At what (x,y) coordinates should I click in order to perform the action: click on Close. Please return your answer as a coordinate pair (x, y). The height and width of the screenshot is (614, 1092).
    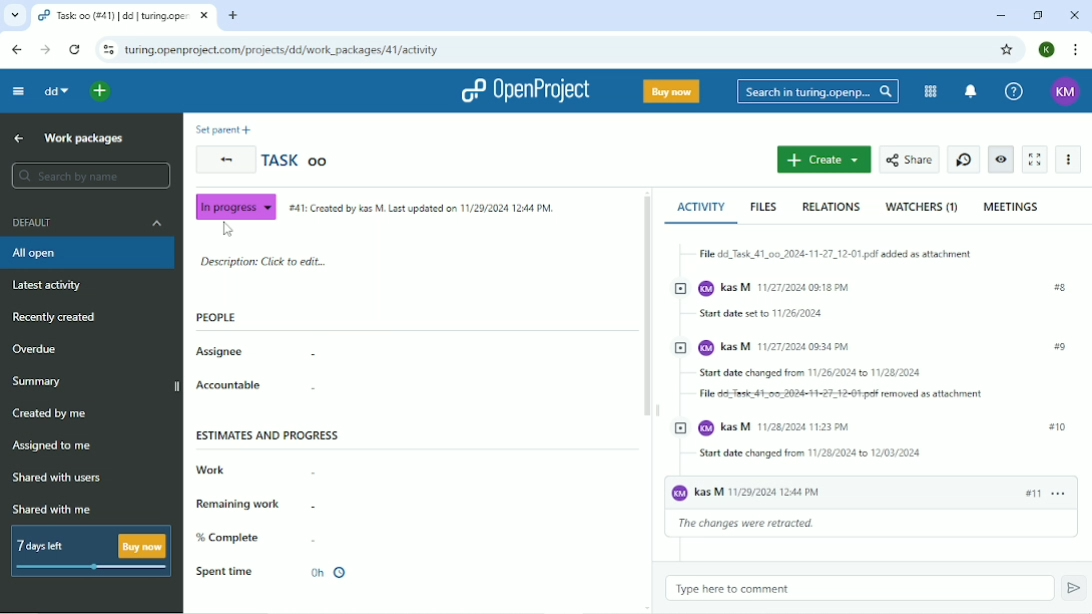
    Looking at the image, I should click on (1074, 15).